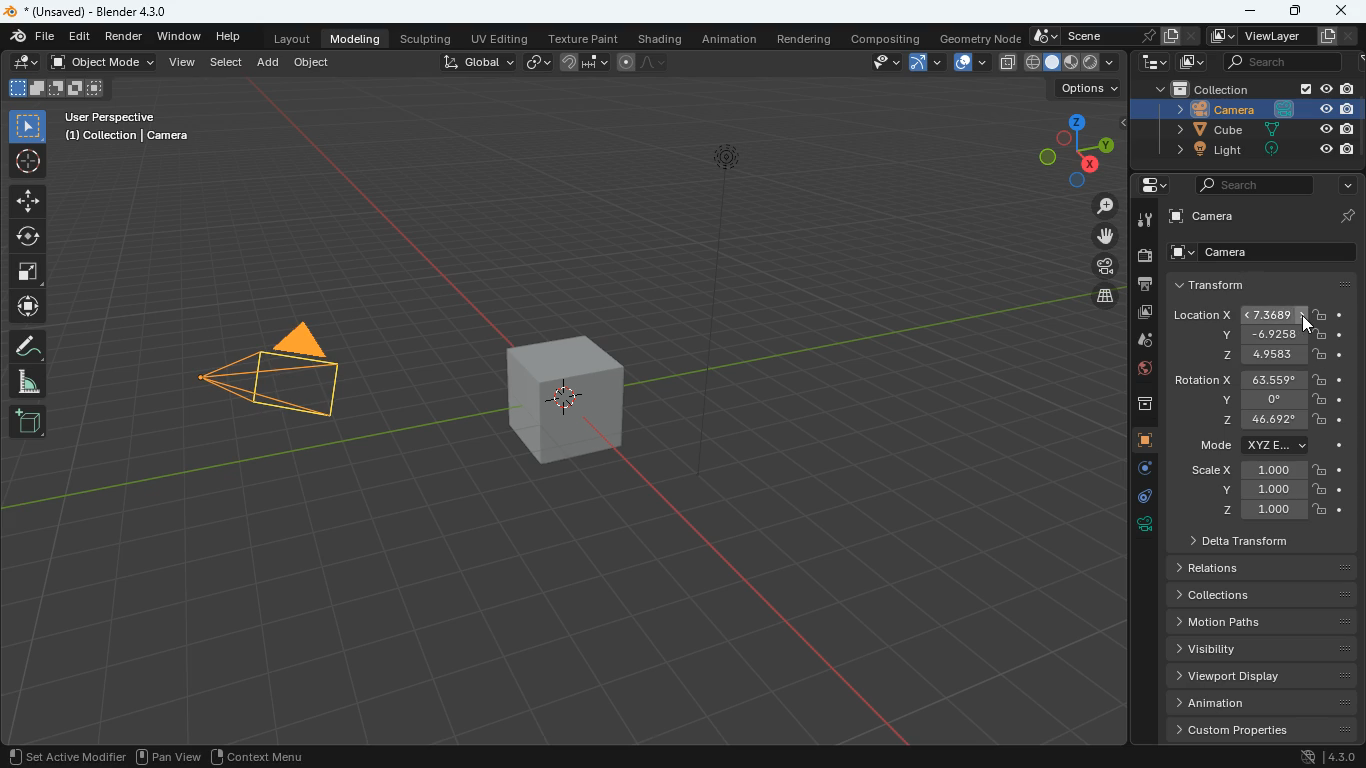  I want to click on image, so click(1141, 315).